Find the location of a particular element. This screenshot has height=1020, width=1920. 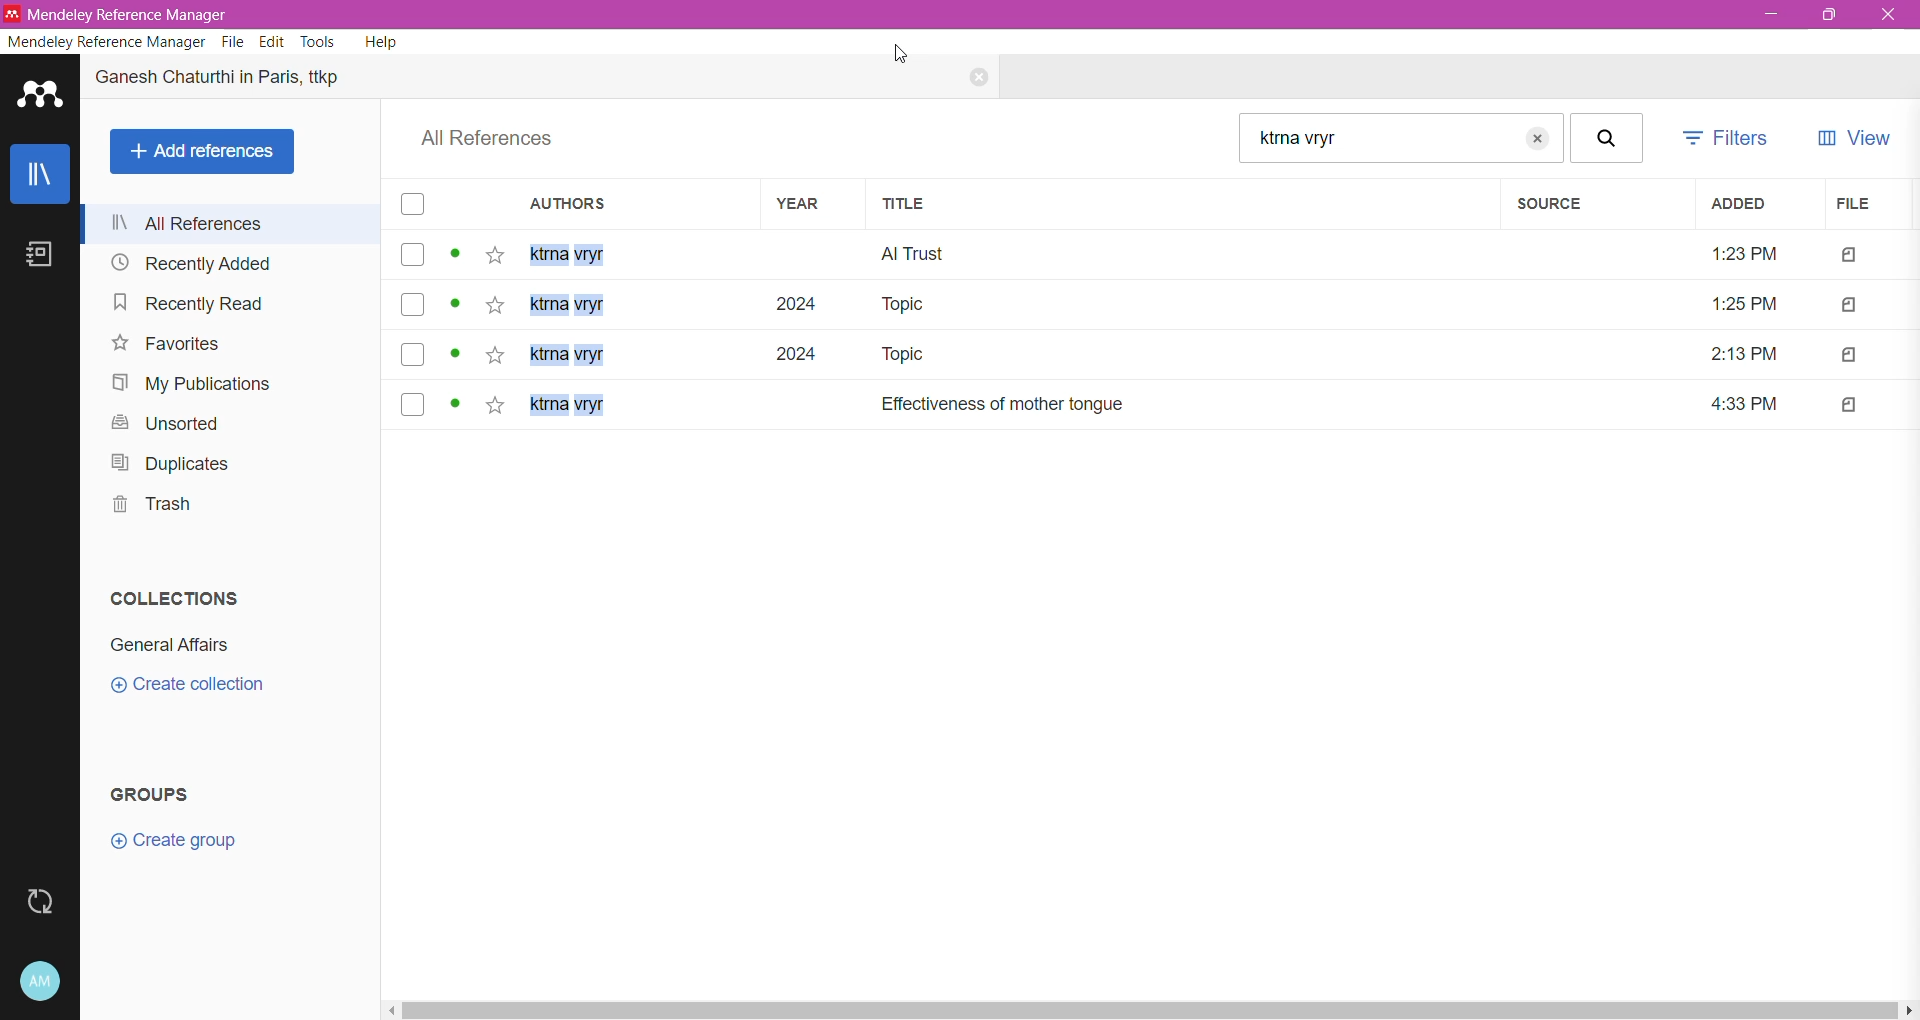

Type the required author's name in the Search bar is located at coordinates (1399, 137).